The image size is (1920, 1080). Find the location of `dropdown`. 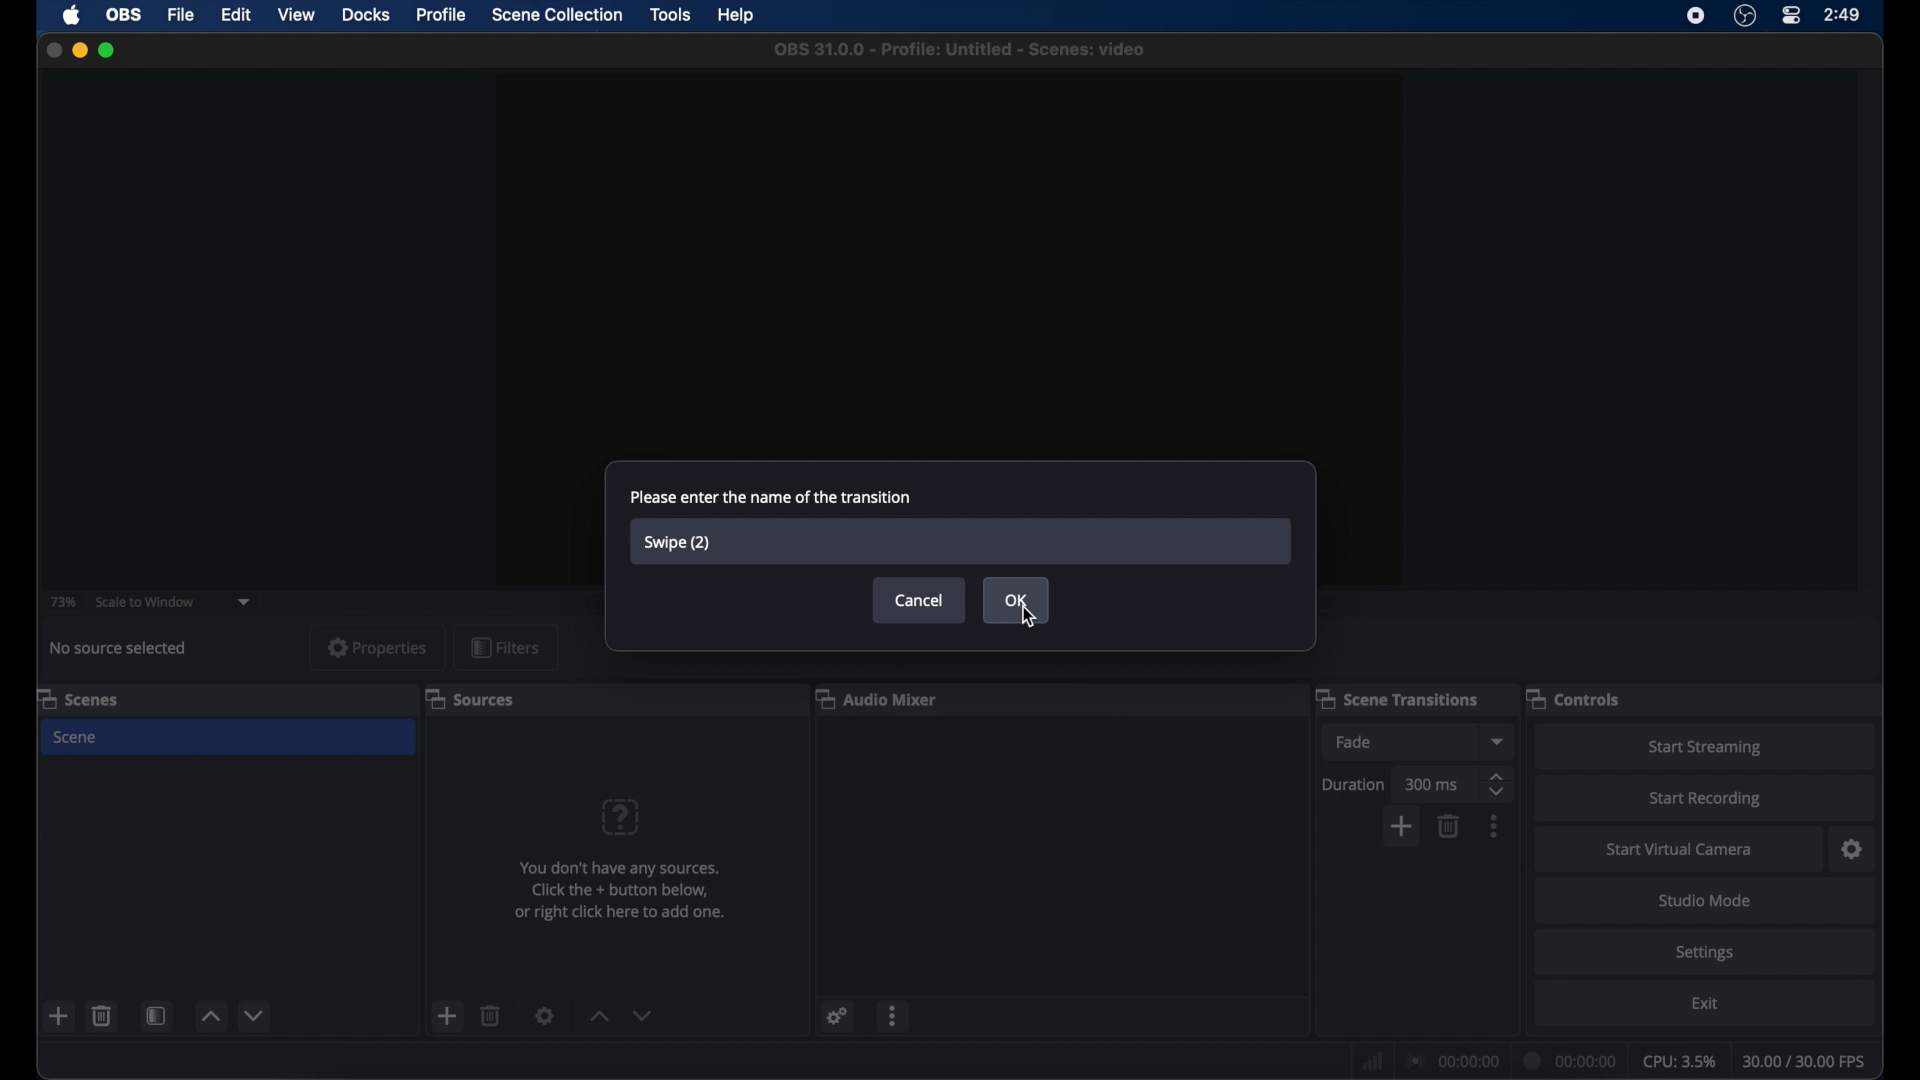

dropdown is located at coordinates (244, 602).